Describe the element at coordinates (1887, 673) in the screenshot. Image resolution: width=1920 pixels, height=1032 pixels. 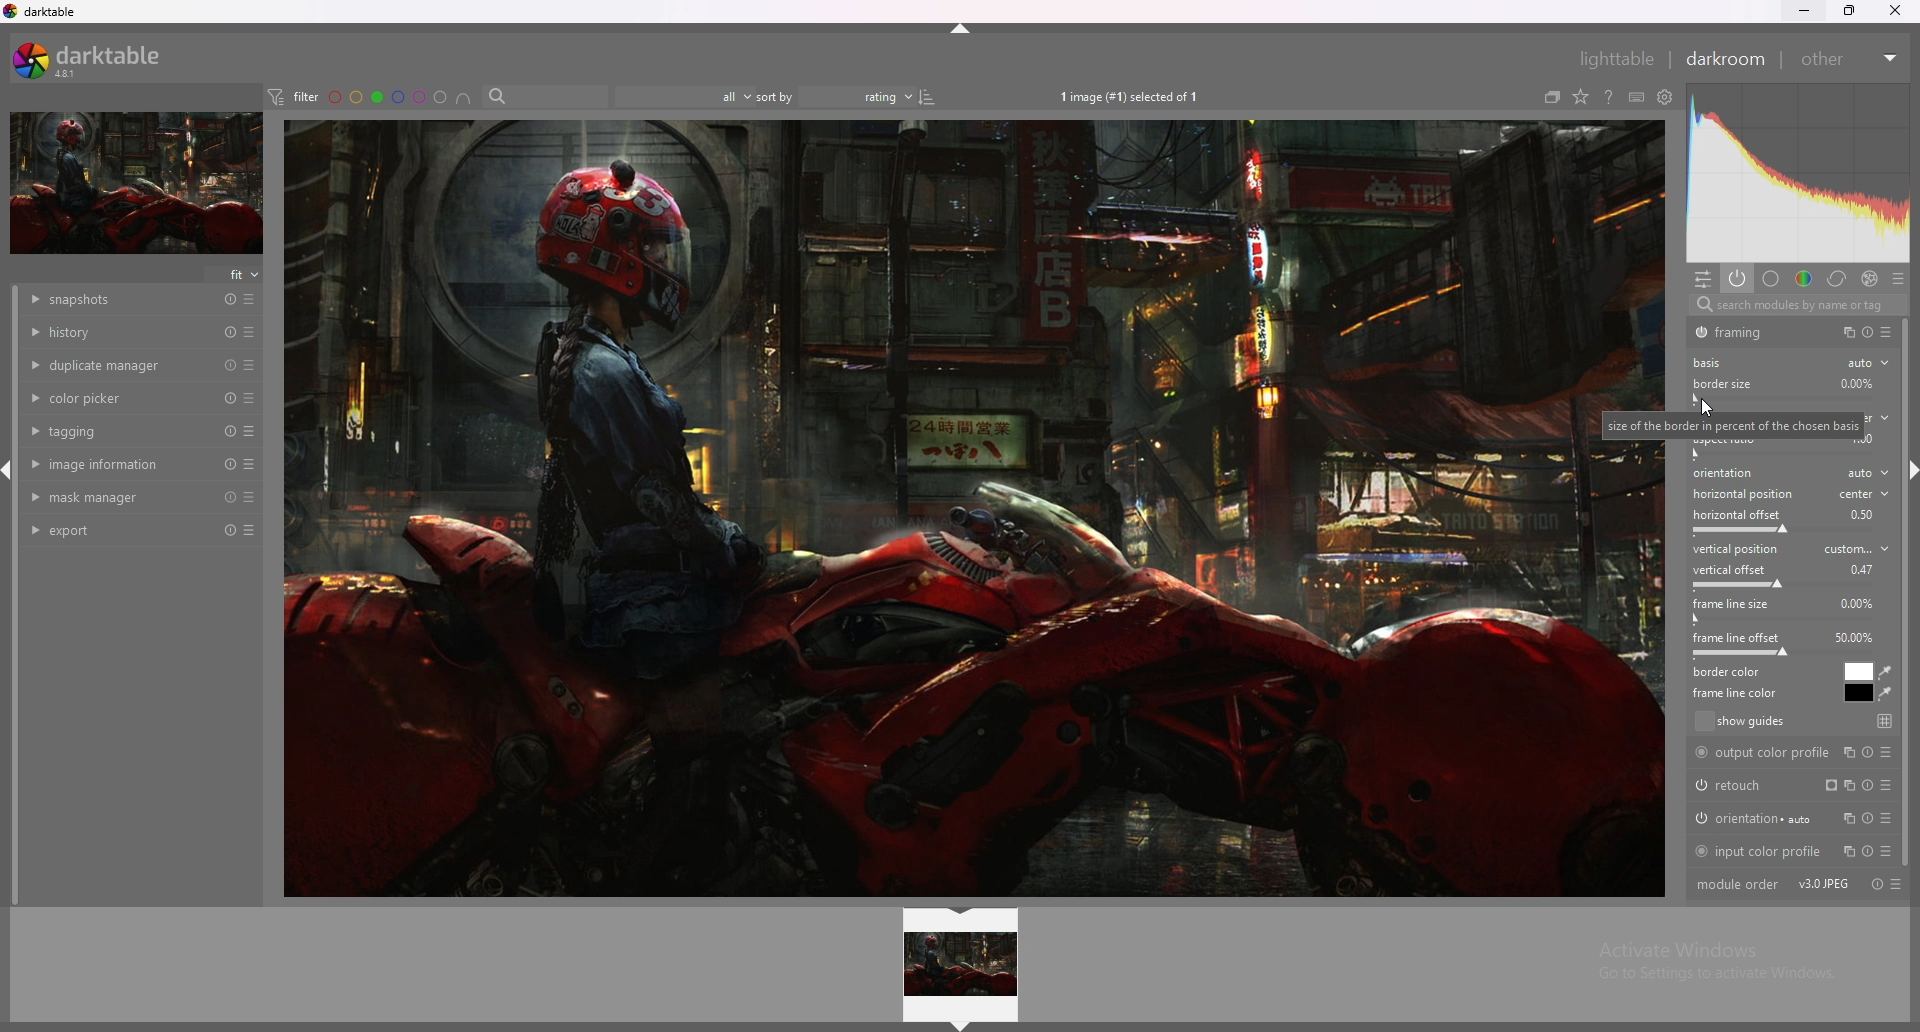
I see `waterdrop` at that location.